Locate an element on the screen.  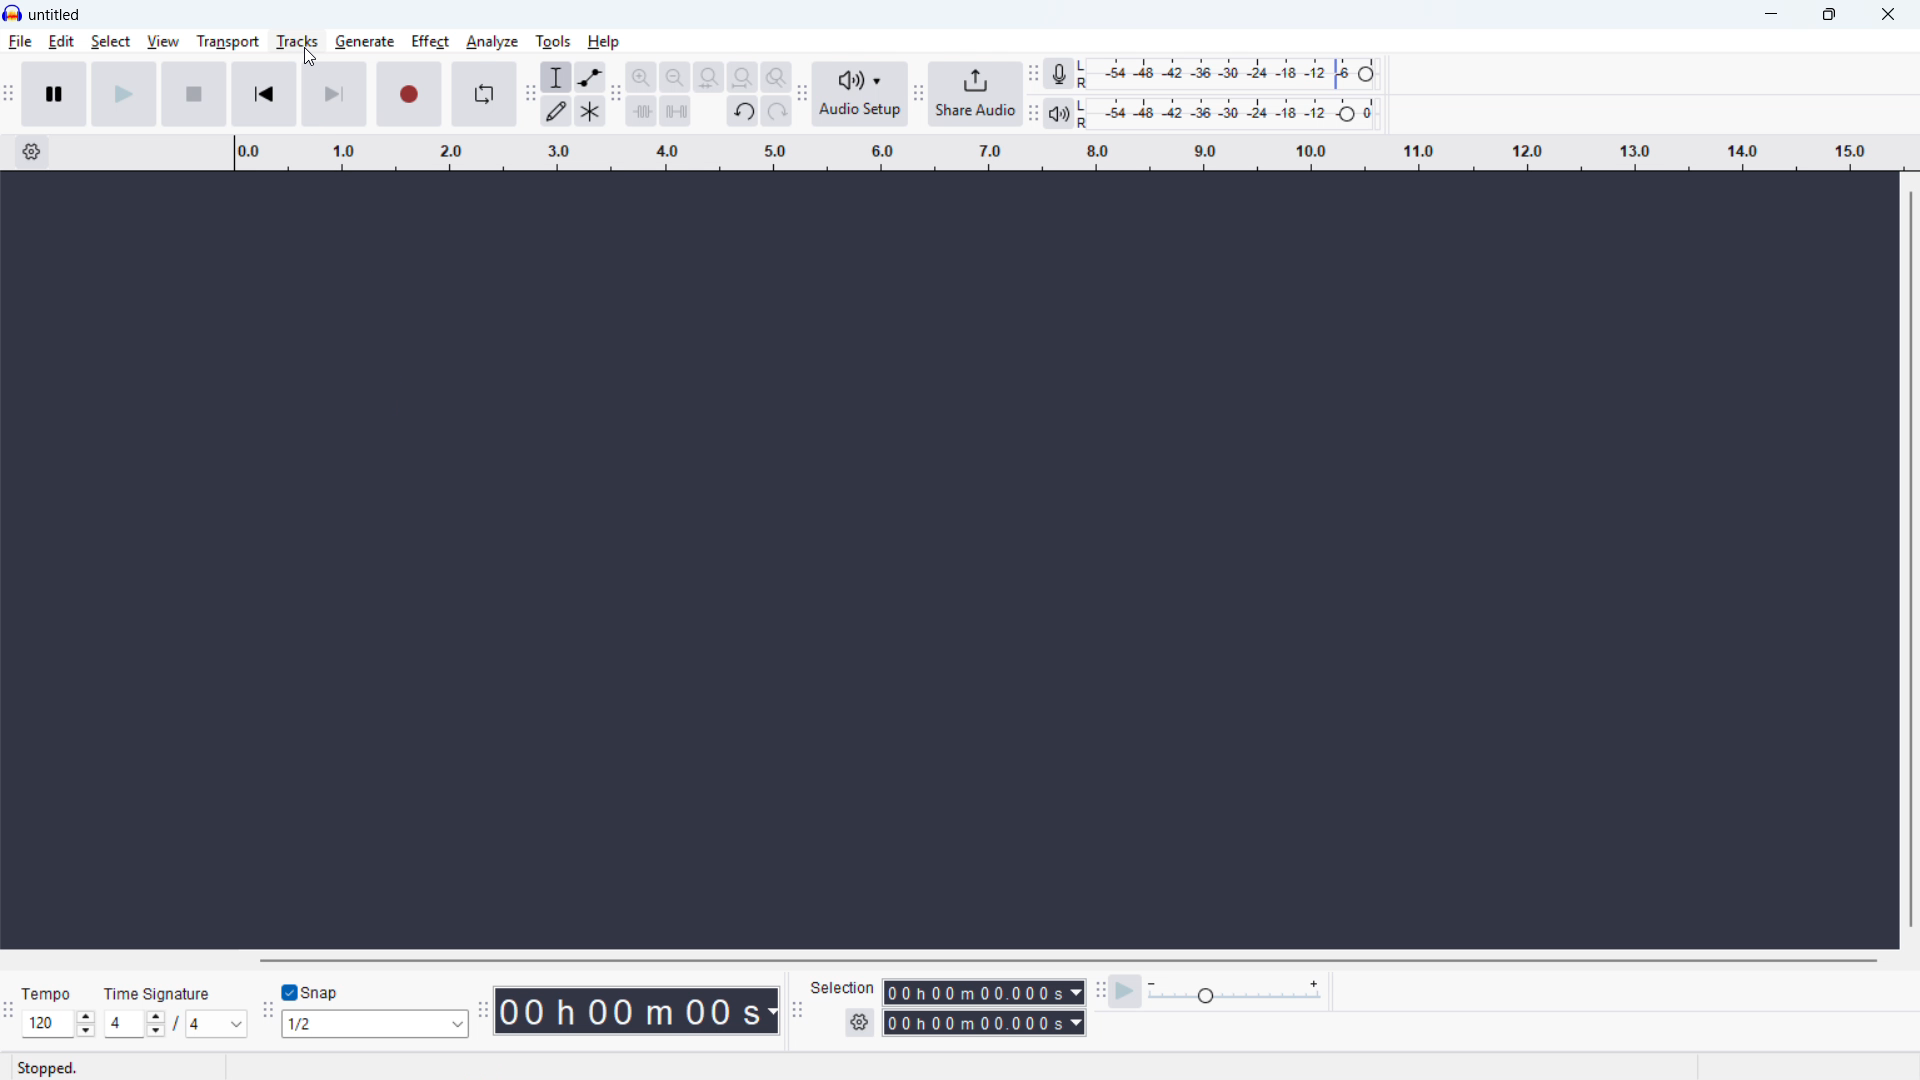
Time toolbar  is located at coordinates (483, 1011).